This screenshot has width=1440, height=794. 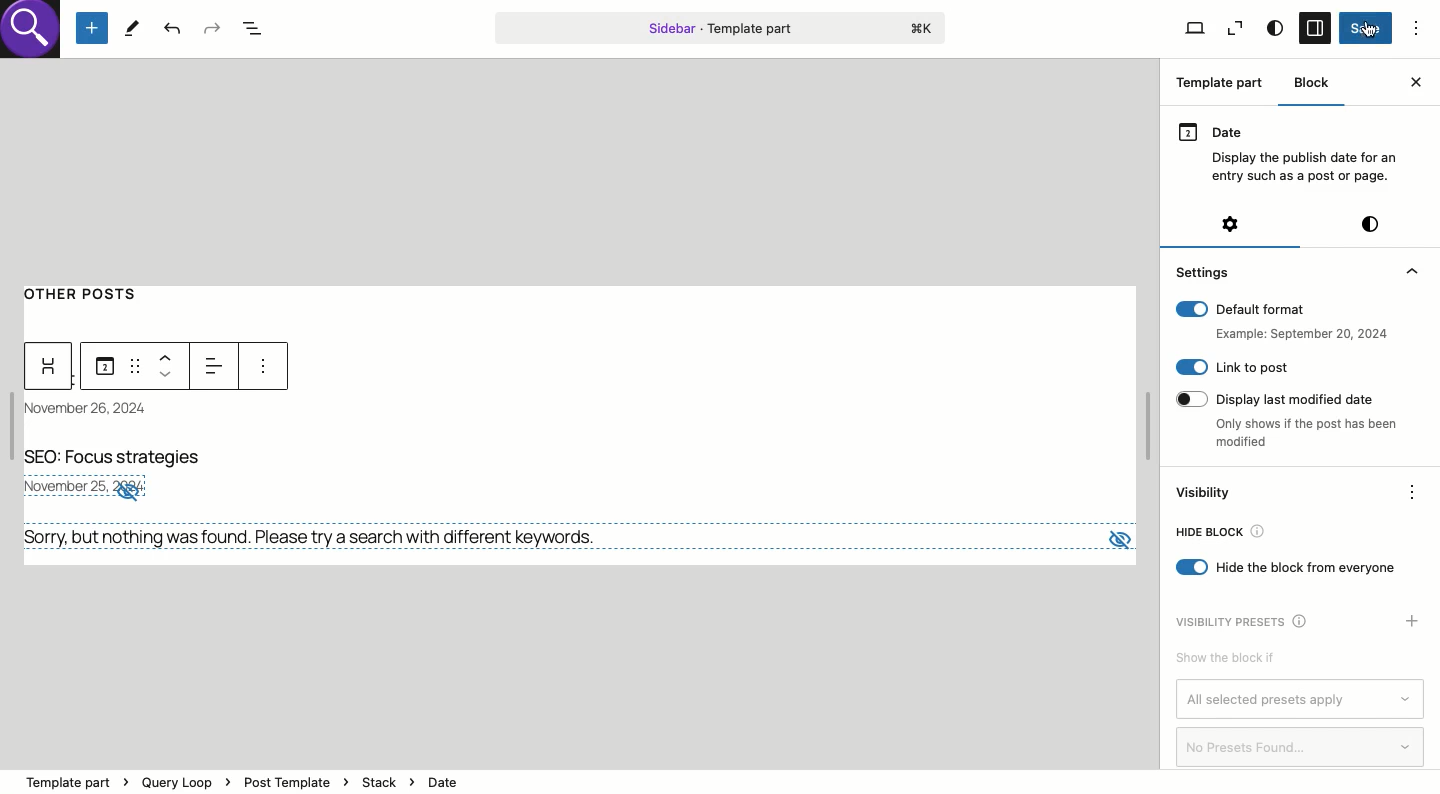 I want to click on Click, so click(x=1372, y=31).